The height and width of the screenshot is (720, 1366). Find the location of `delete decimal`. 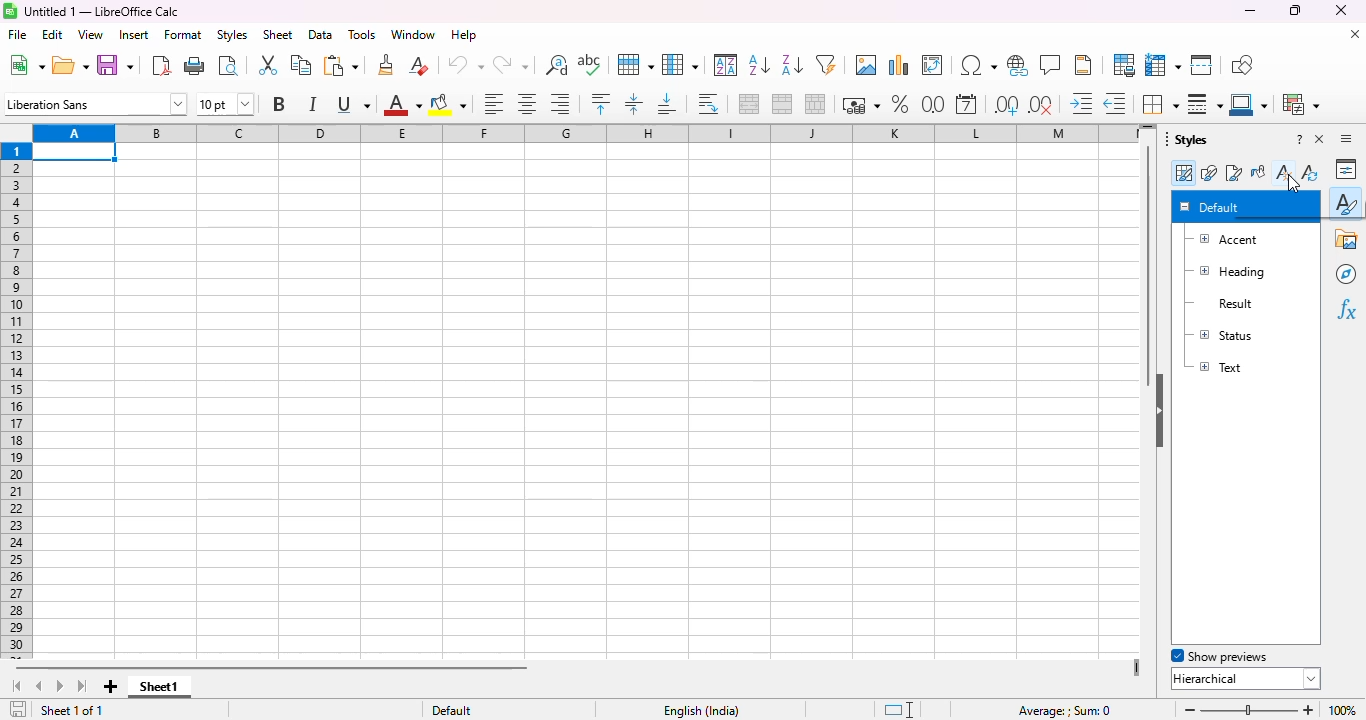

delete decimal is located at coordinates (1042, 105).